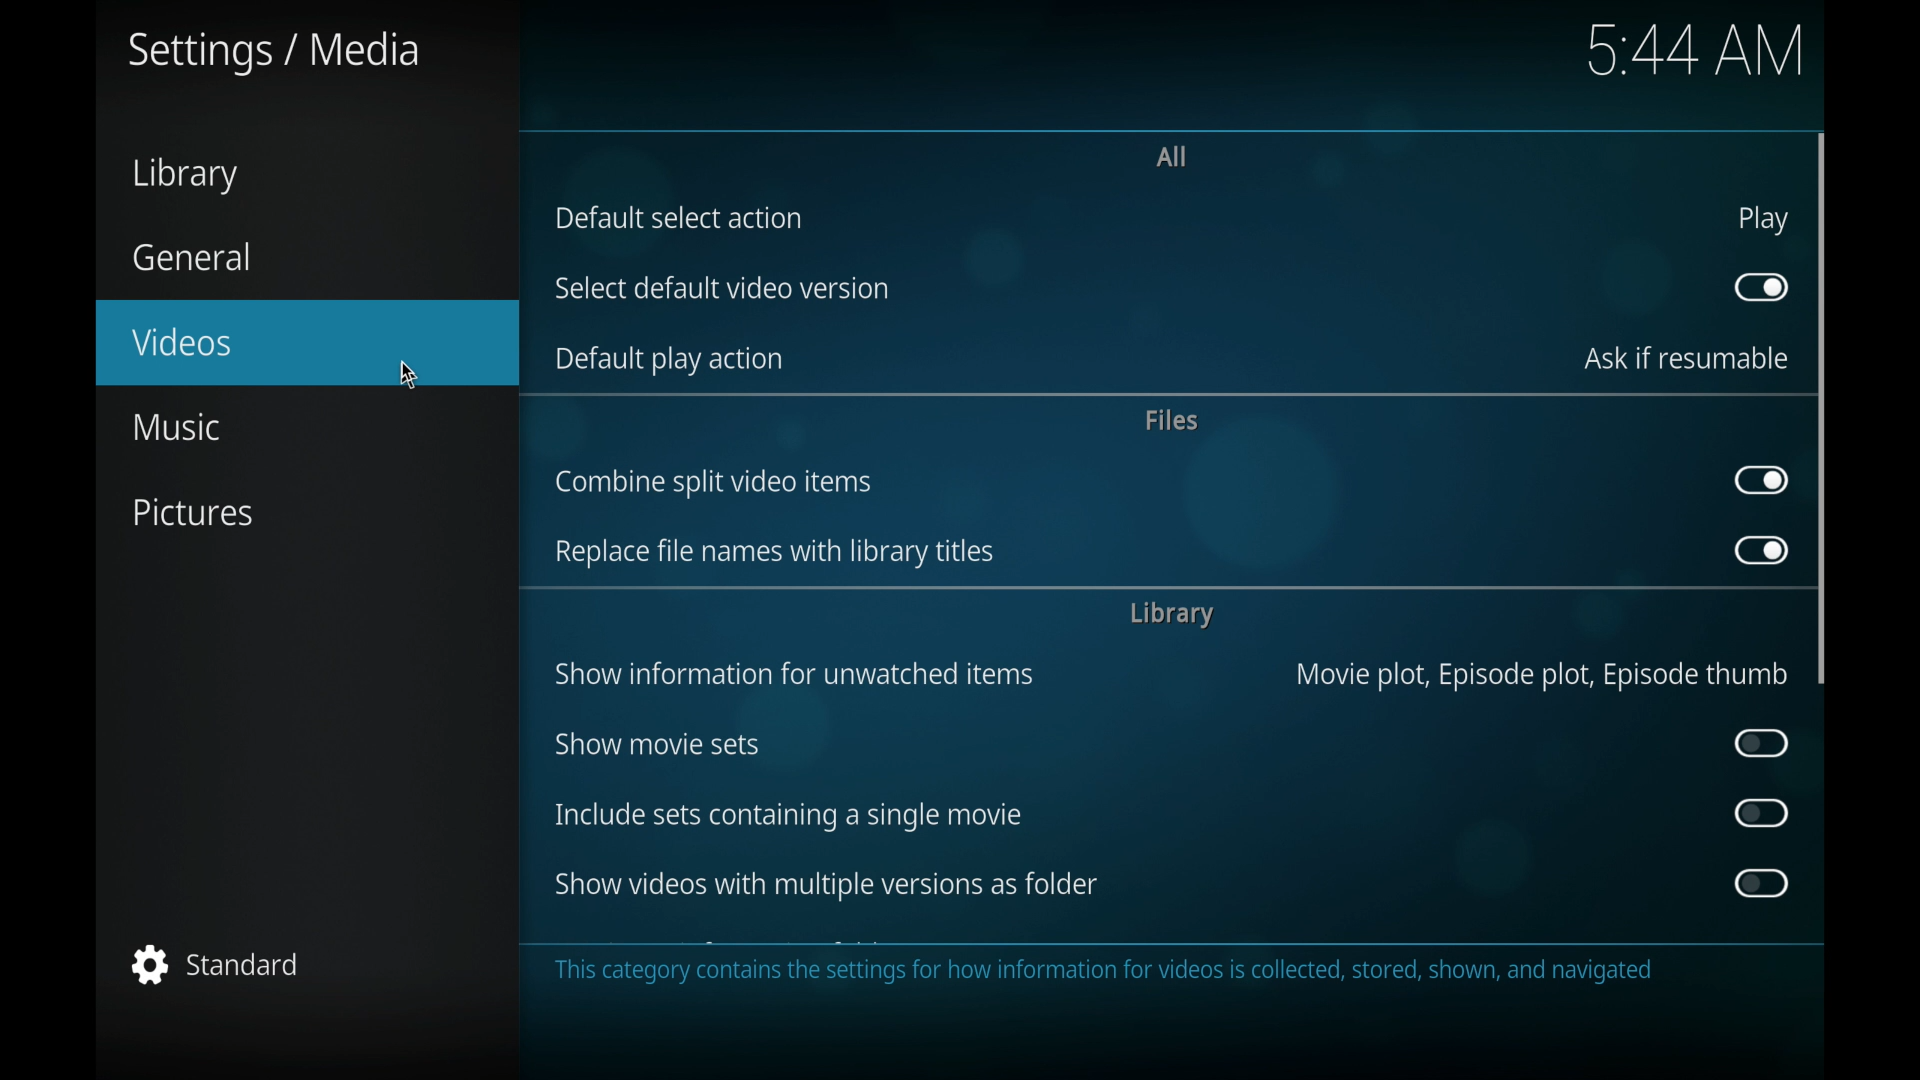 This screenshot has width=1920, height=1080. Describe the element at coordinates (826, 885) in the screenshot. I see `show videos` at that location.